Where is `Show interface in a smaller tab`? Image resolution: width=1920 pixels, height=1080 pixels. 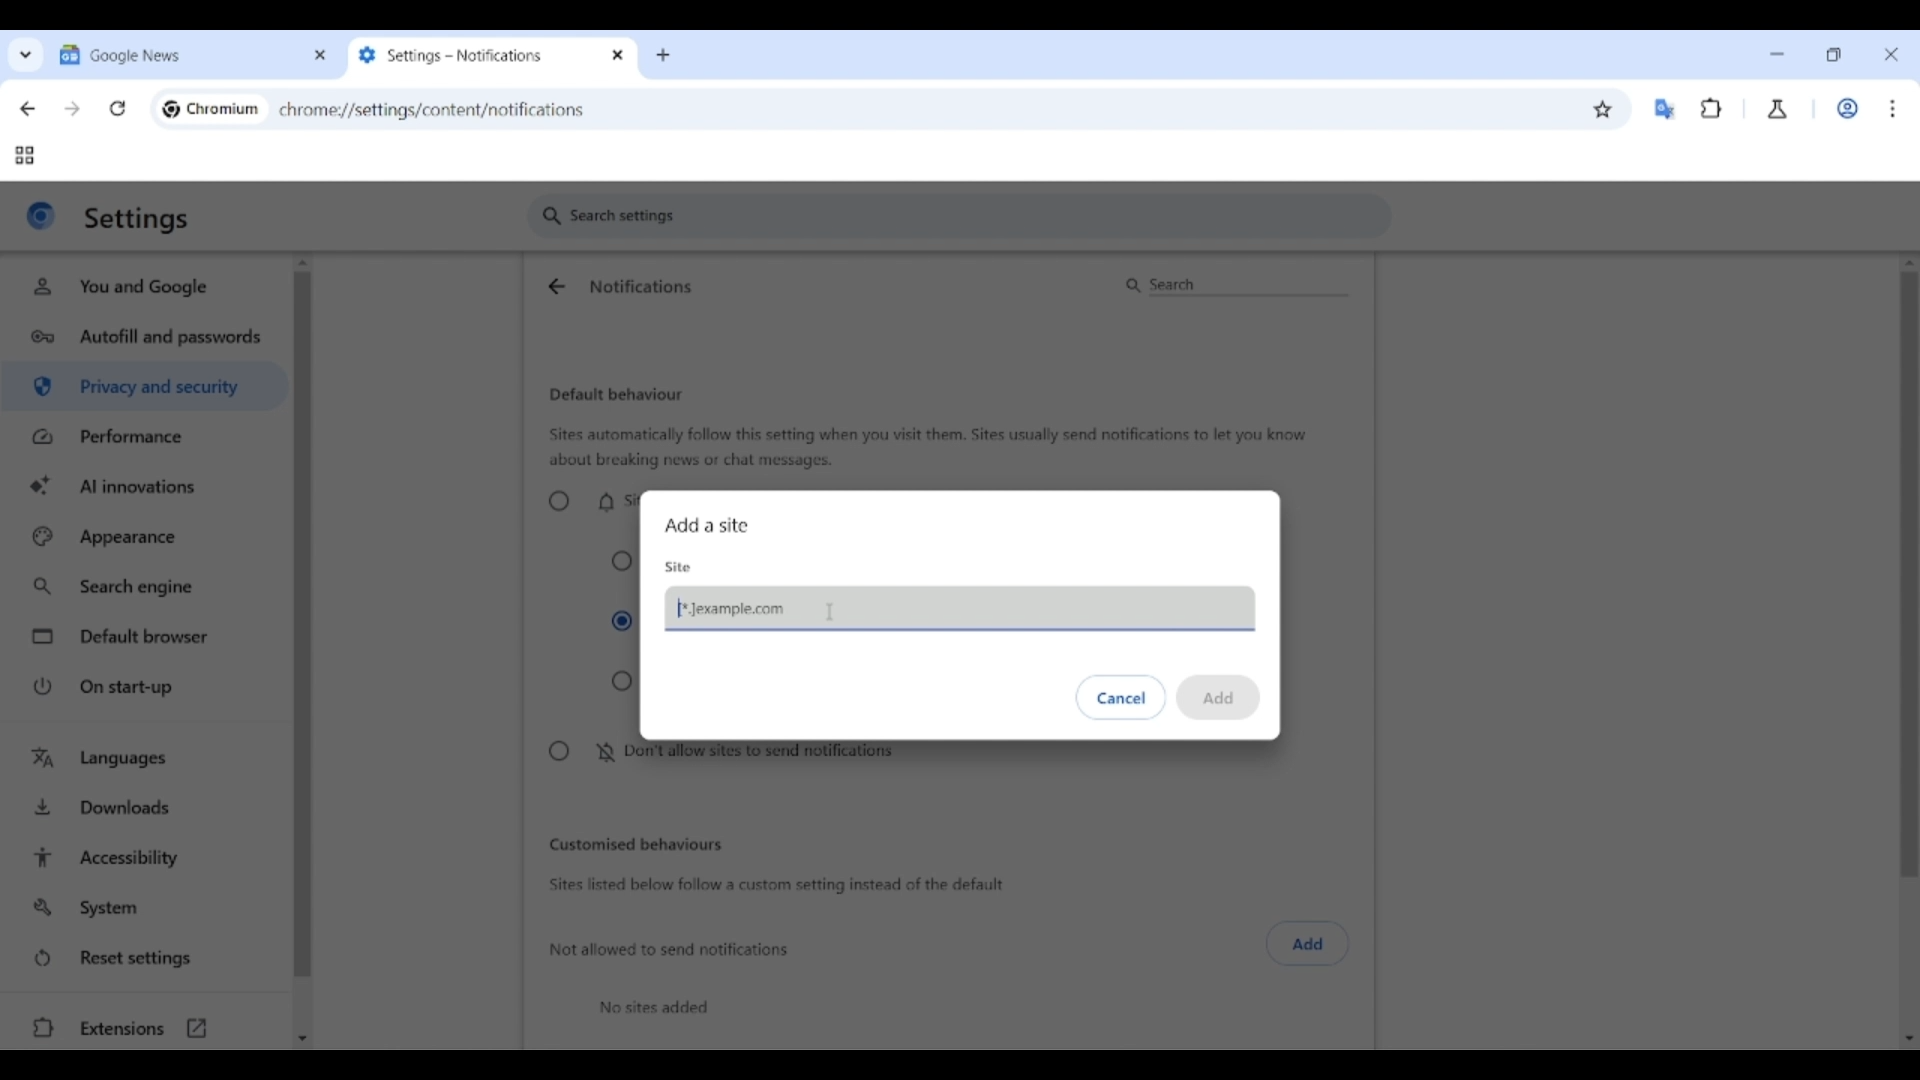 Show interface in a smaller tab is located at coordinates (1833, 55).